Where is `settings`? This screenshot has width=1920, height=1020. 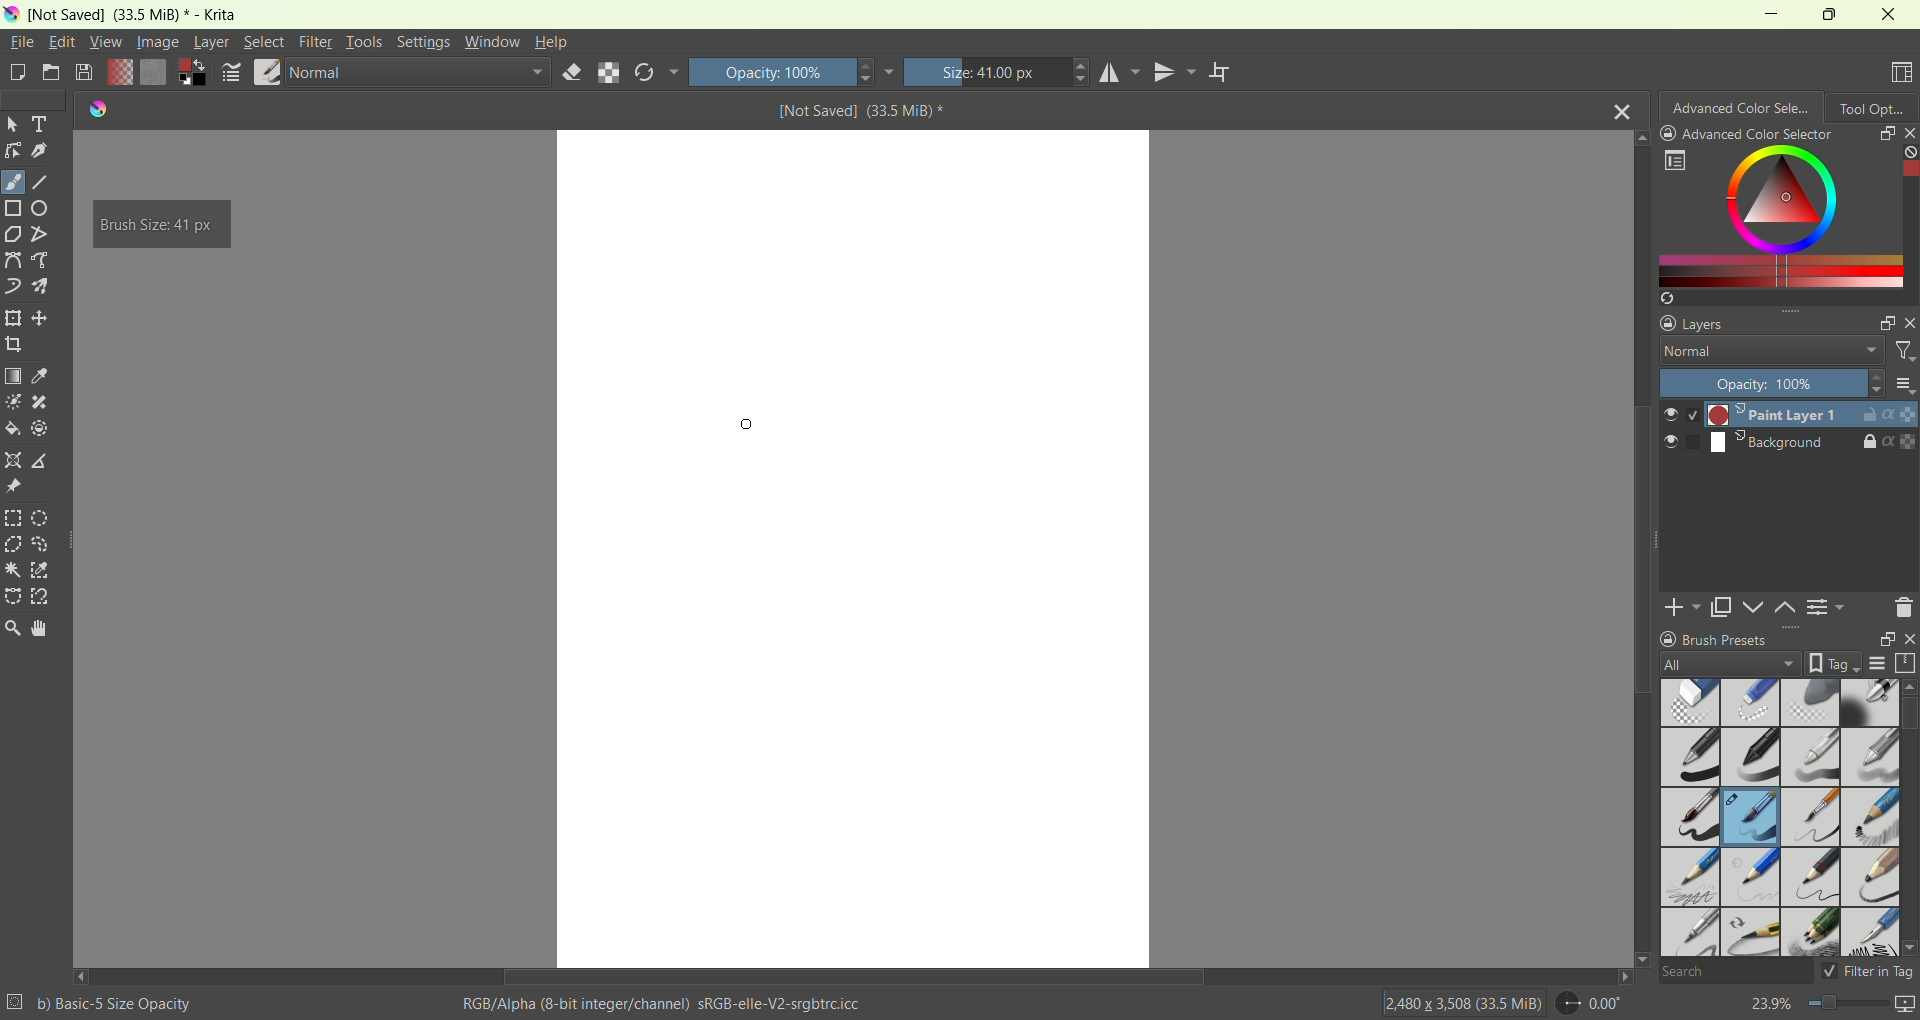
settings is located at coordinates (422, 42).